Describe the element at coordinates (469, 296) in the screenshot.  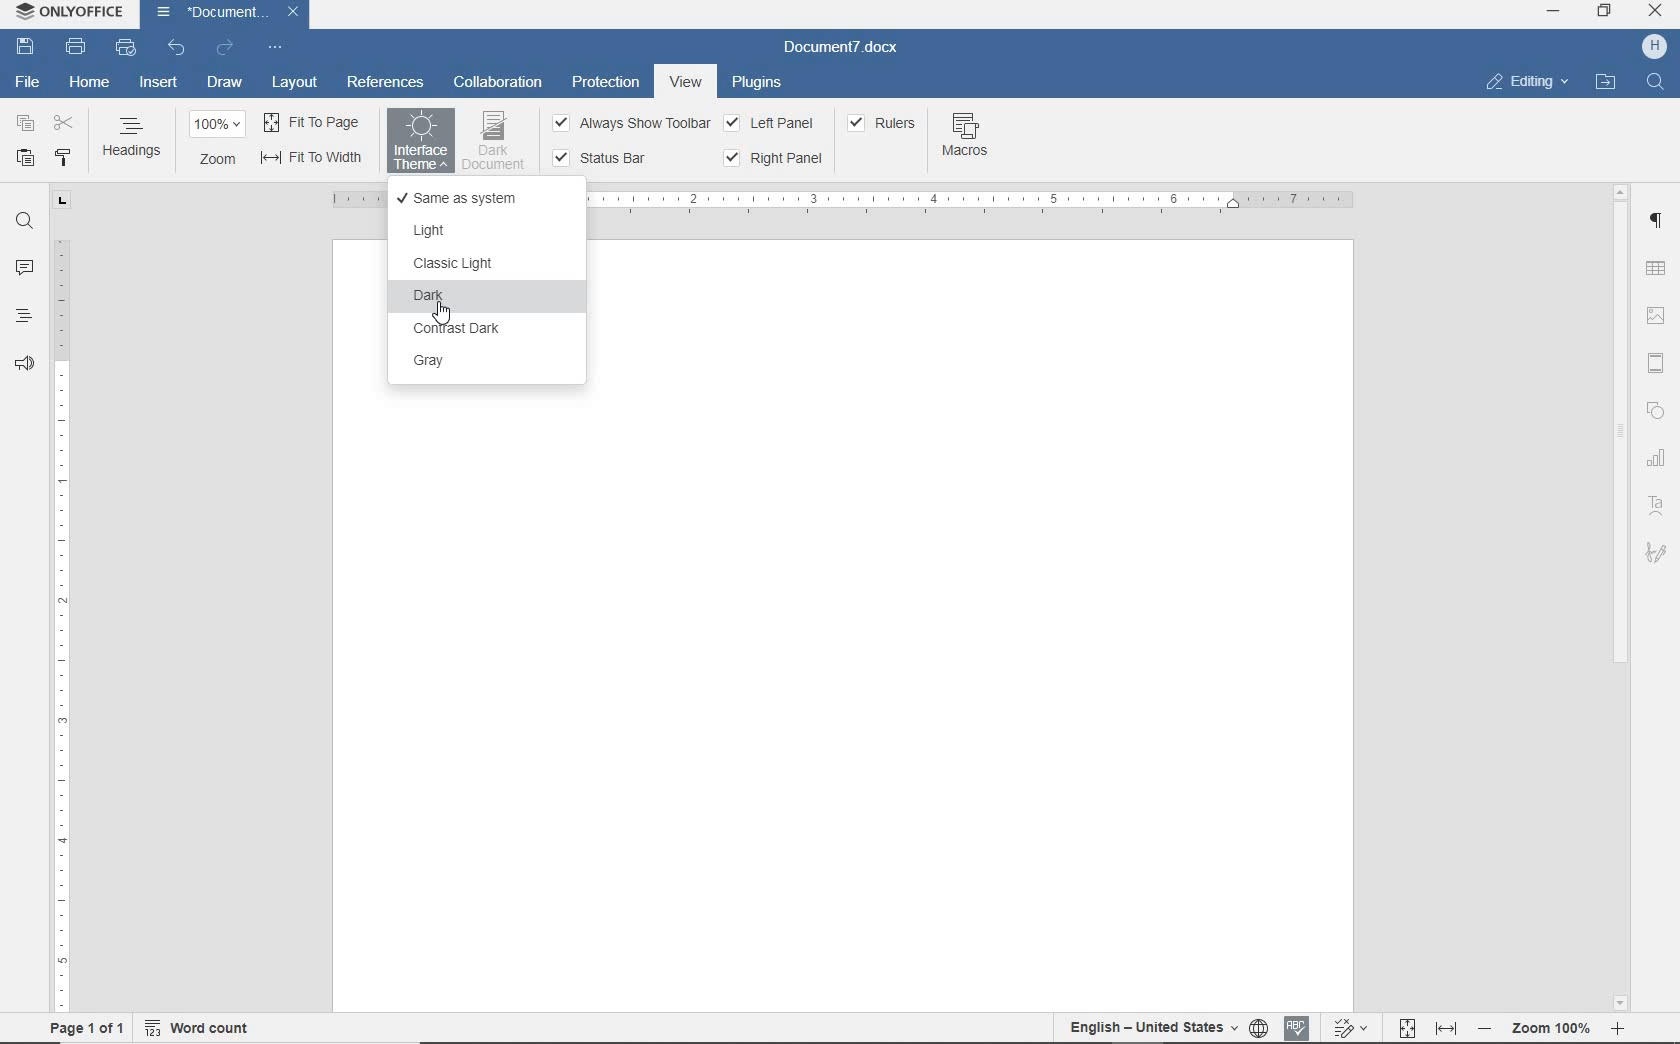
I see `DARK` at that location.